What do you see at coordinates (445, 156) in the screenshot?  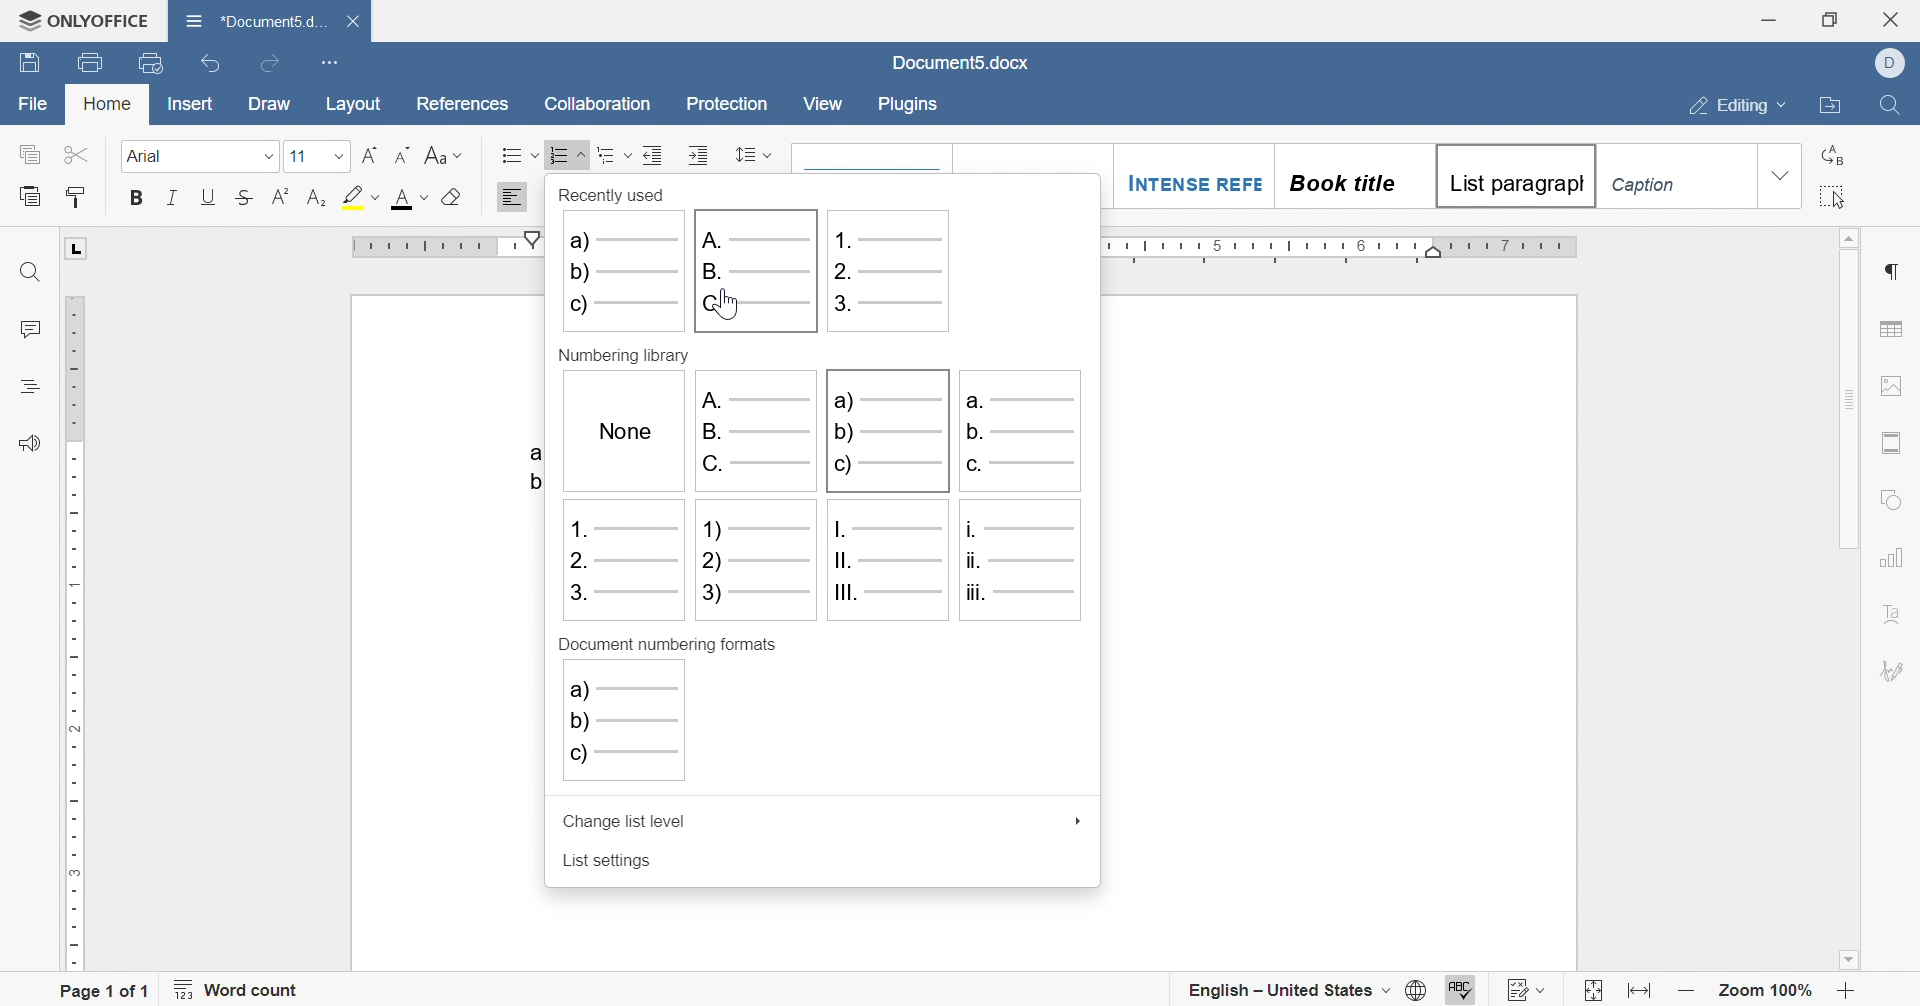 I see `change case` at bounding box center [445, 156].